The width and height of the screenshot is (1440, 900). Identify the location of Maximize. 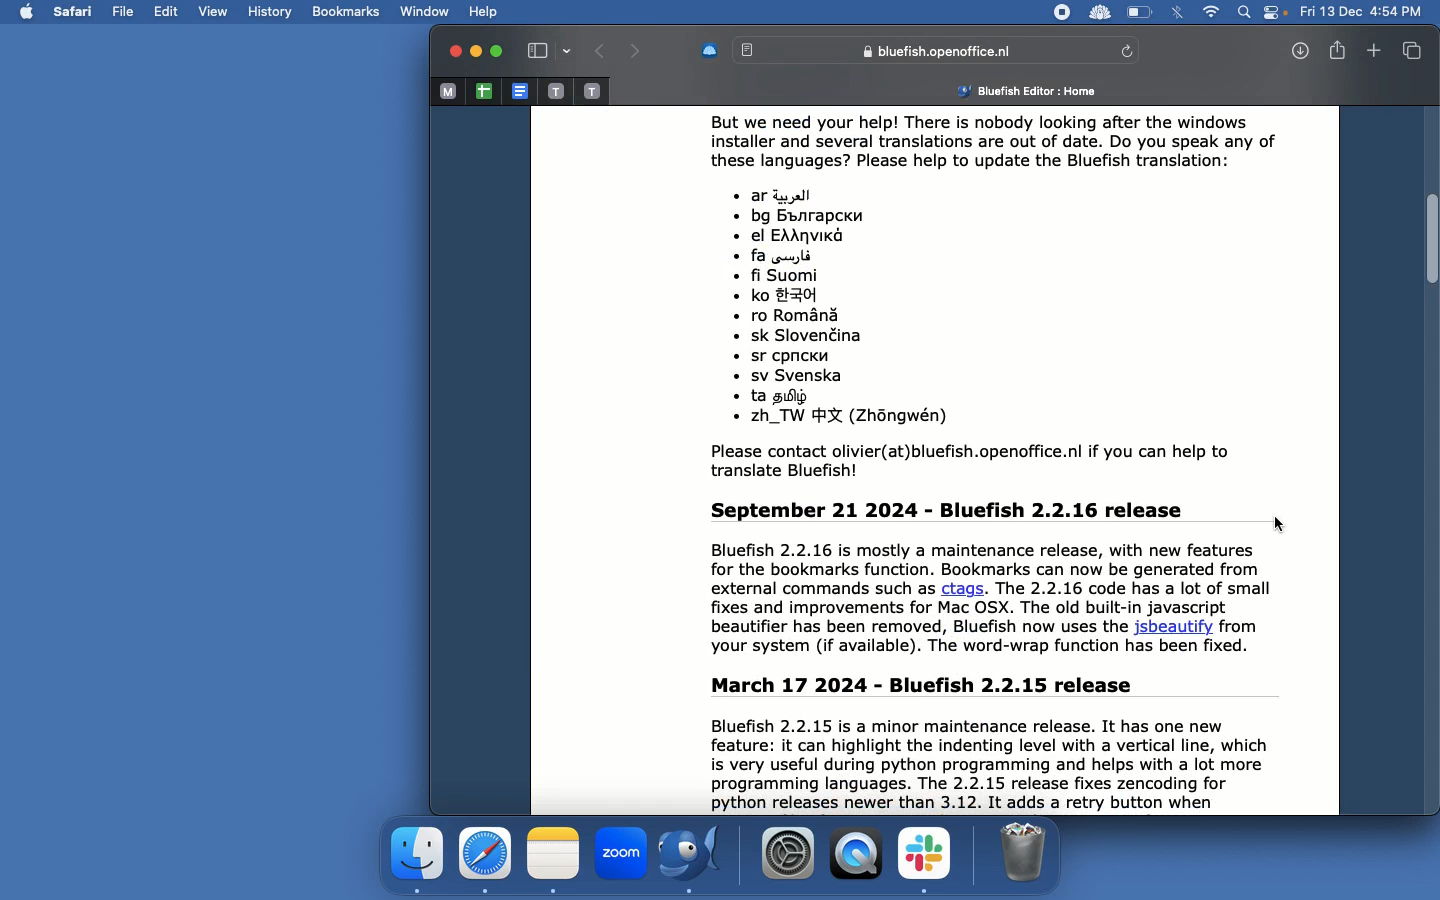
(499, 53).